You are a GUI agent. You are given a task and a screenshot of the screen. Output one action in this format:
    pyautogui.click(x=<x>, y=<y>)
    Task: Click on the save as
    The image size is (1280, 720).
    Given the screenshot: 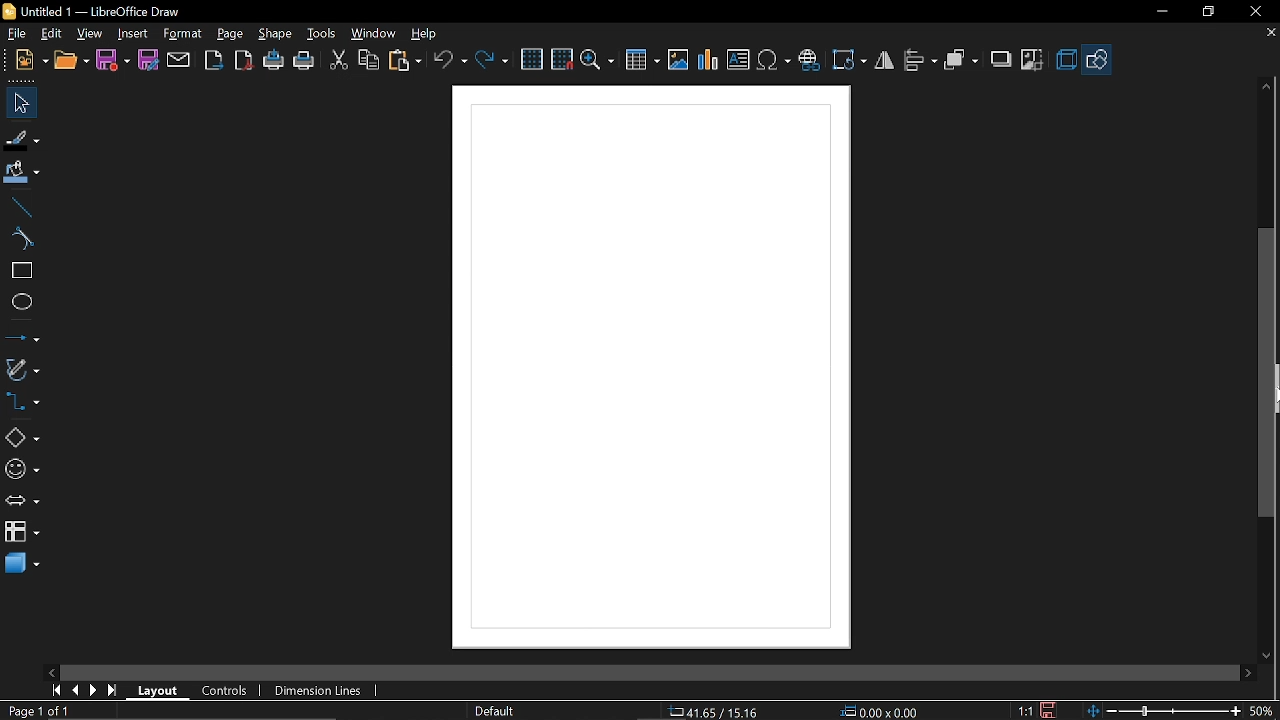 What is the action you would take?
    pyautogui.click(x=148, y=60)
    